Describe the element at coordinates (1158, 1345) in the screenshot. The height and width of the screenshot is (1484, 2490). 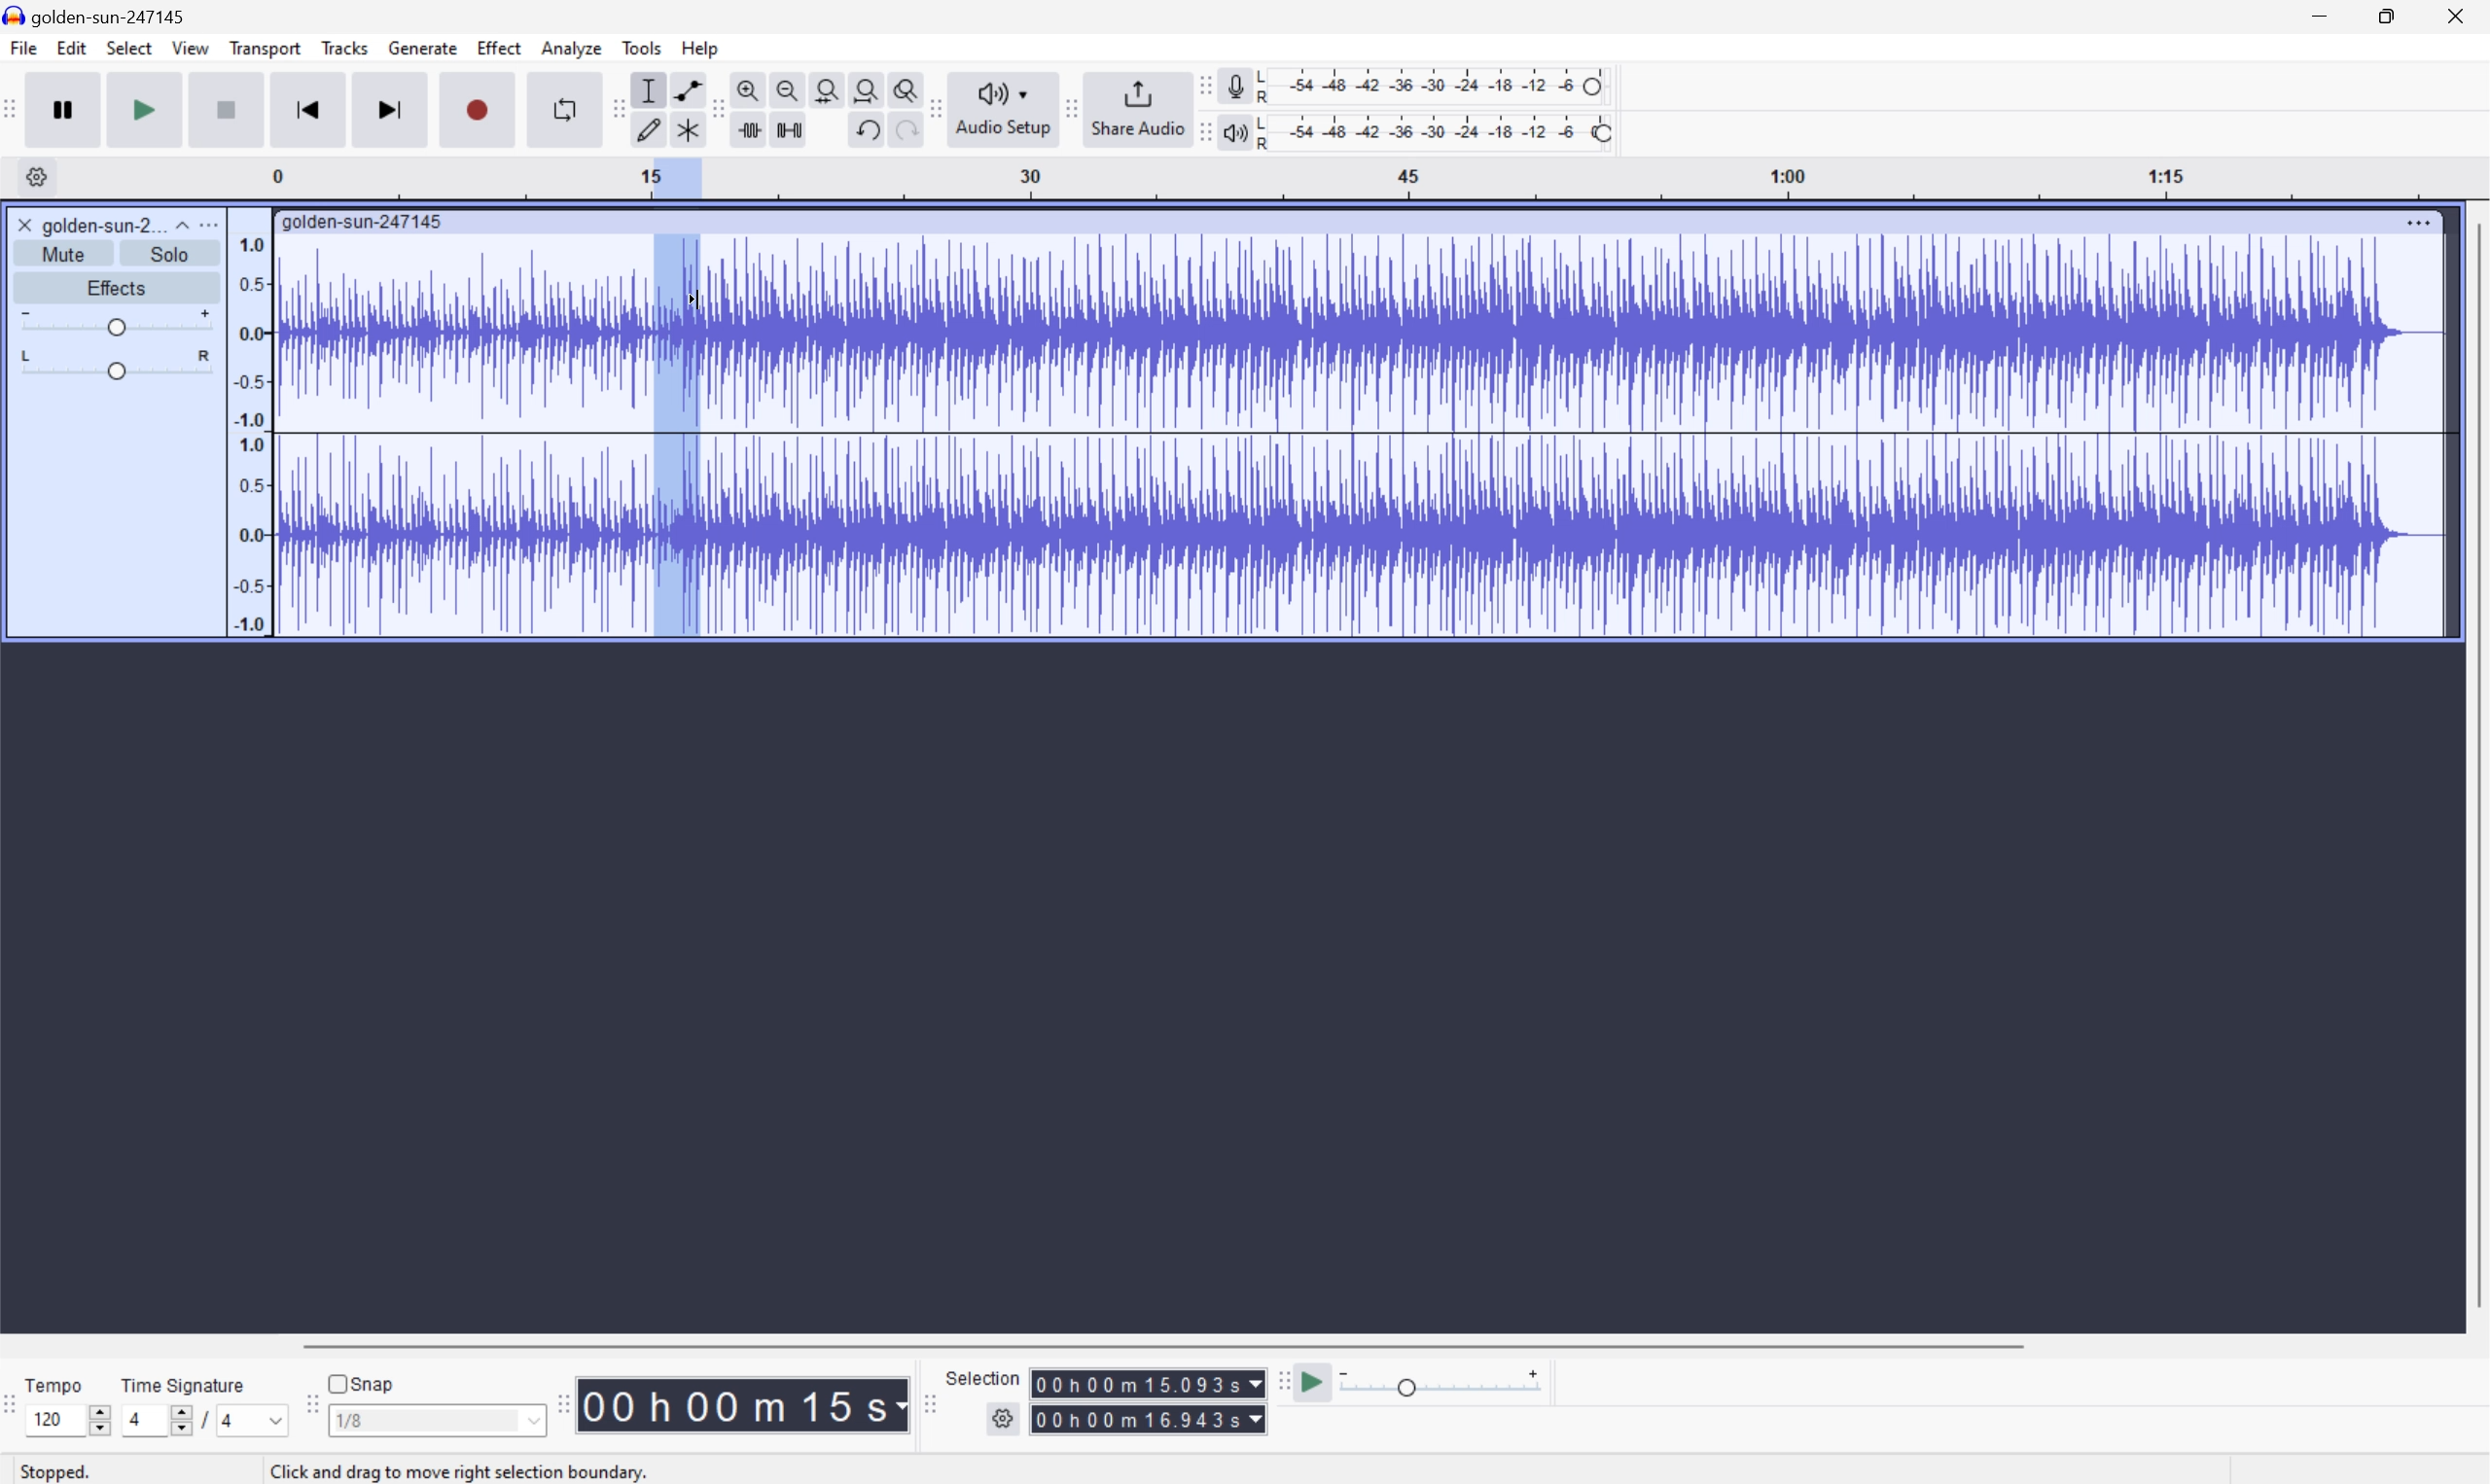
I see `Scroll bar` at that location.